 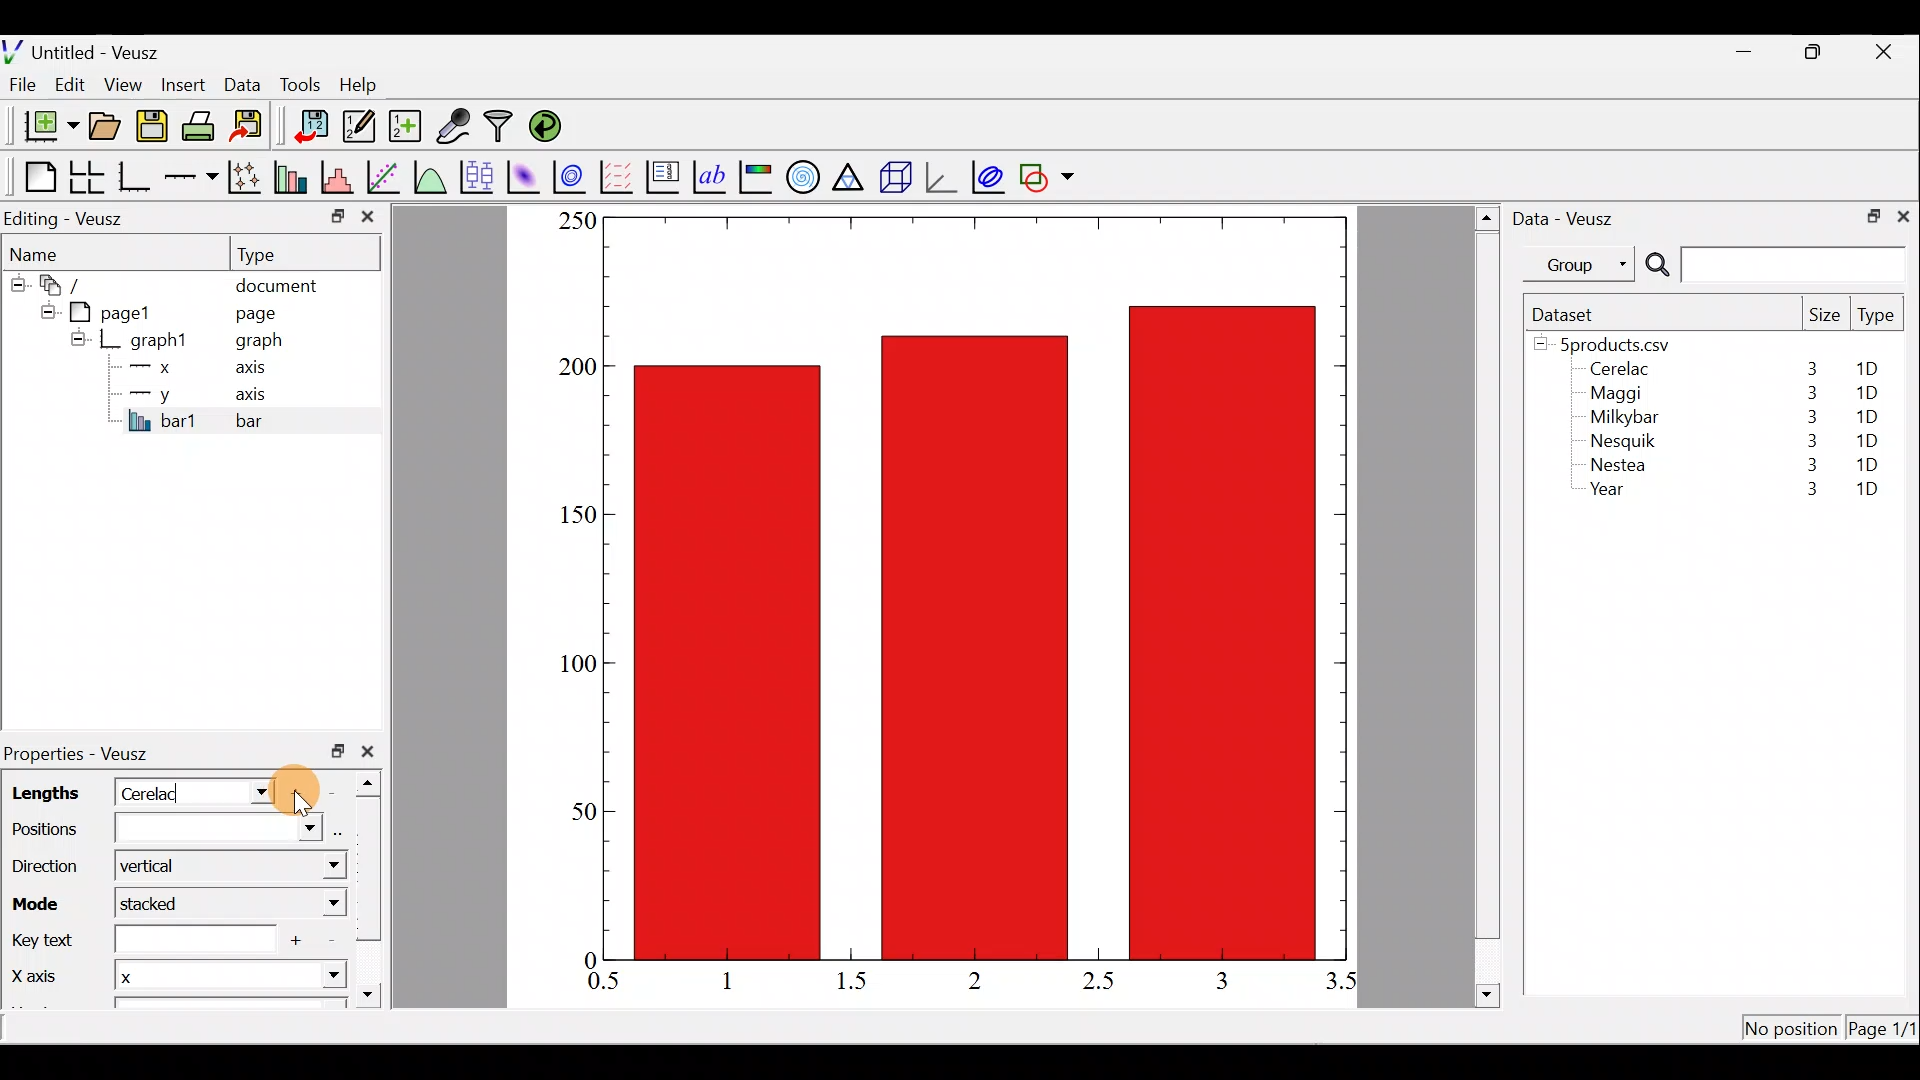 I want to click on 3, so click(x=1220, y=980).